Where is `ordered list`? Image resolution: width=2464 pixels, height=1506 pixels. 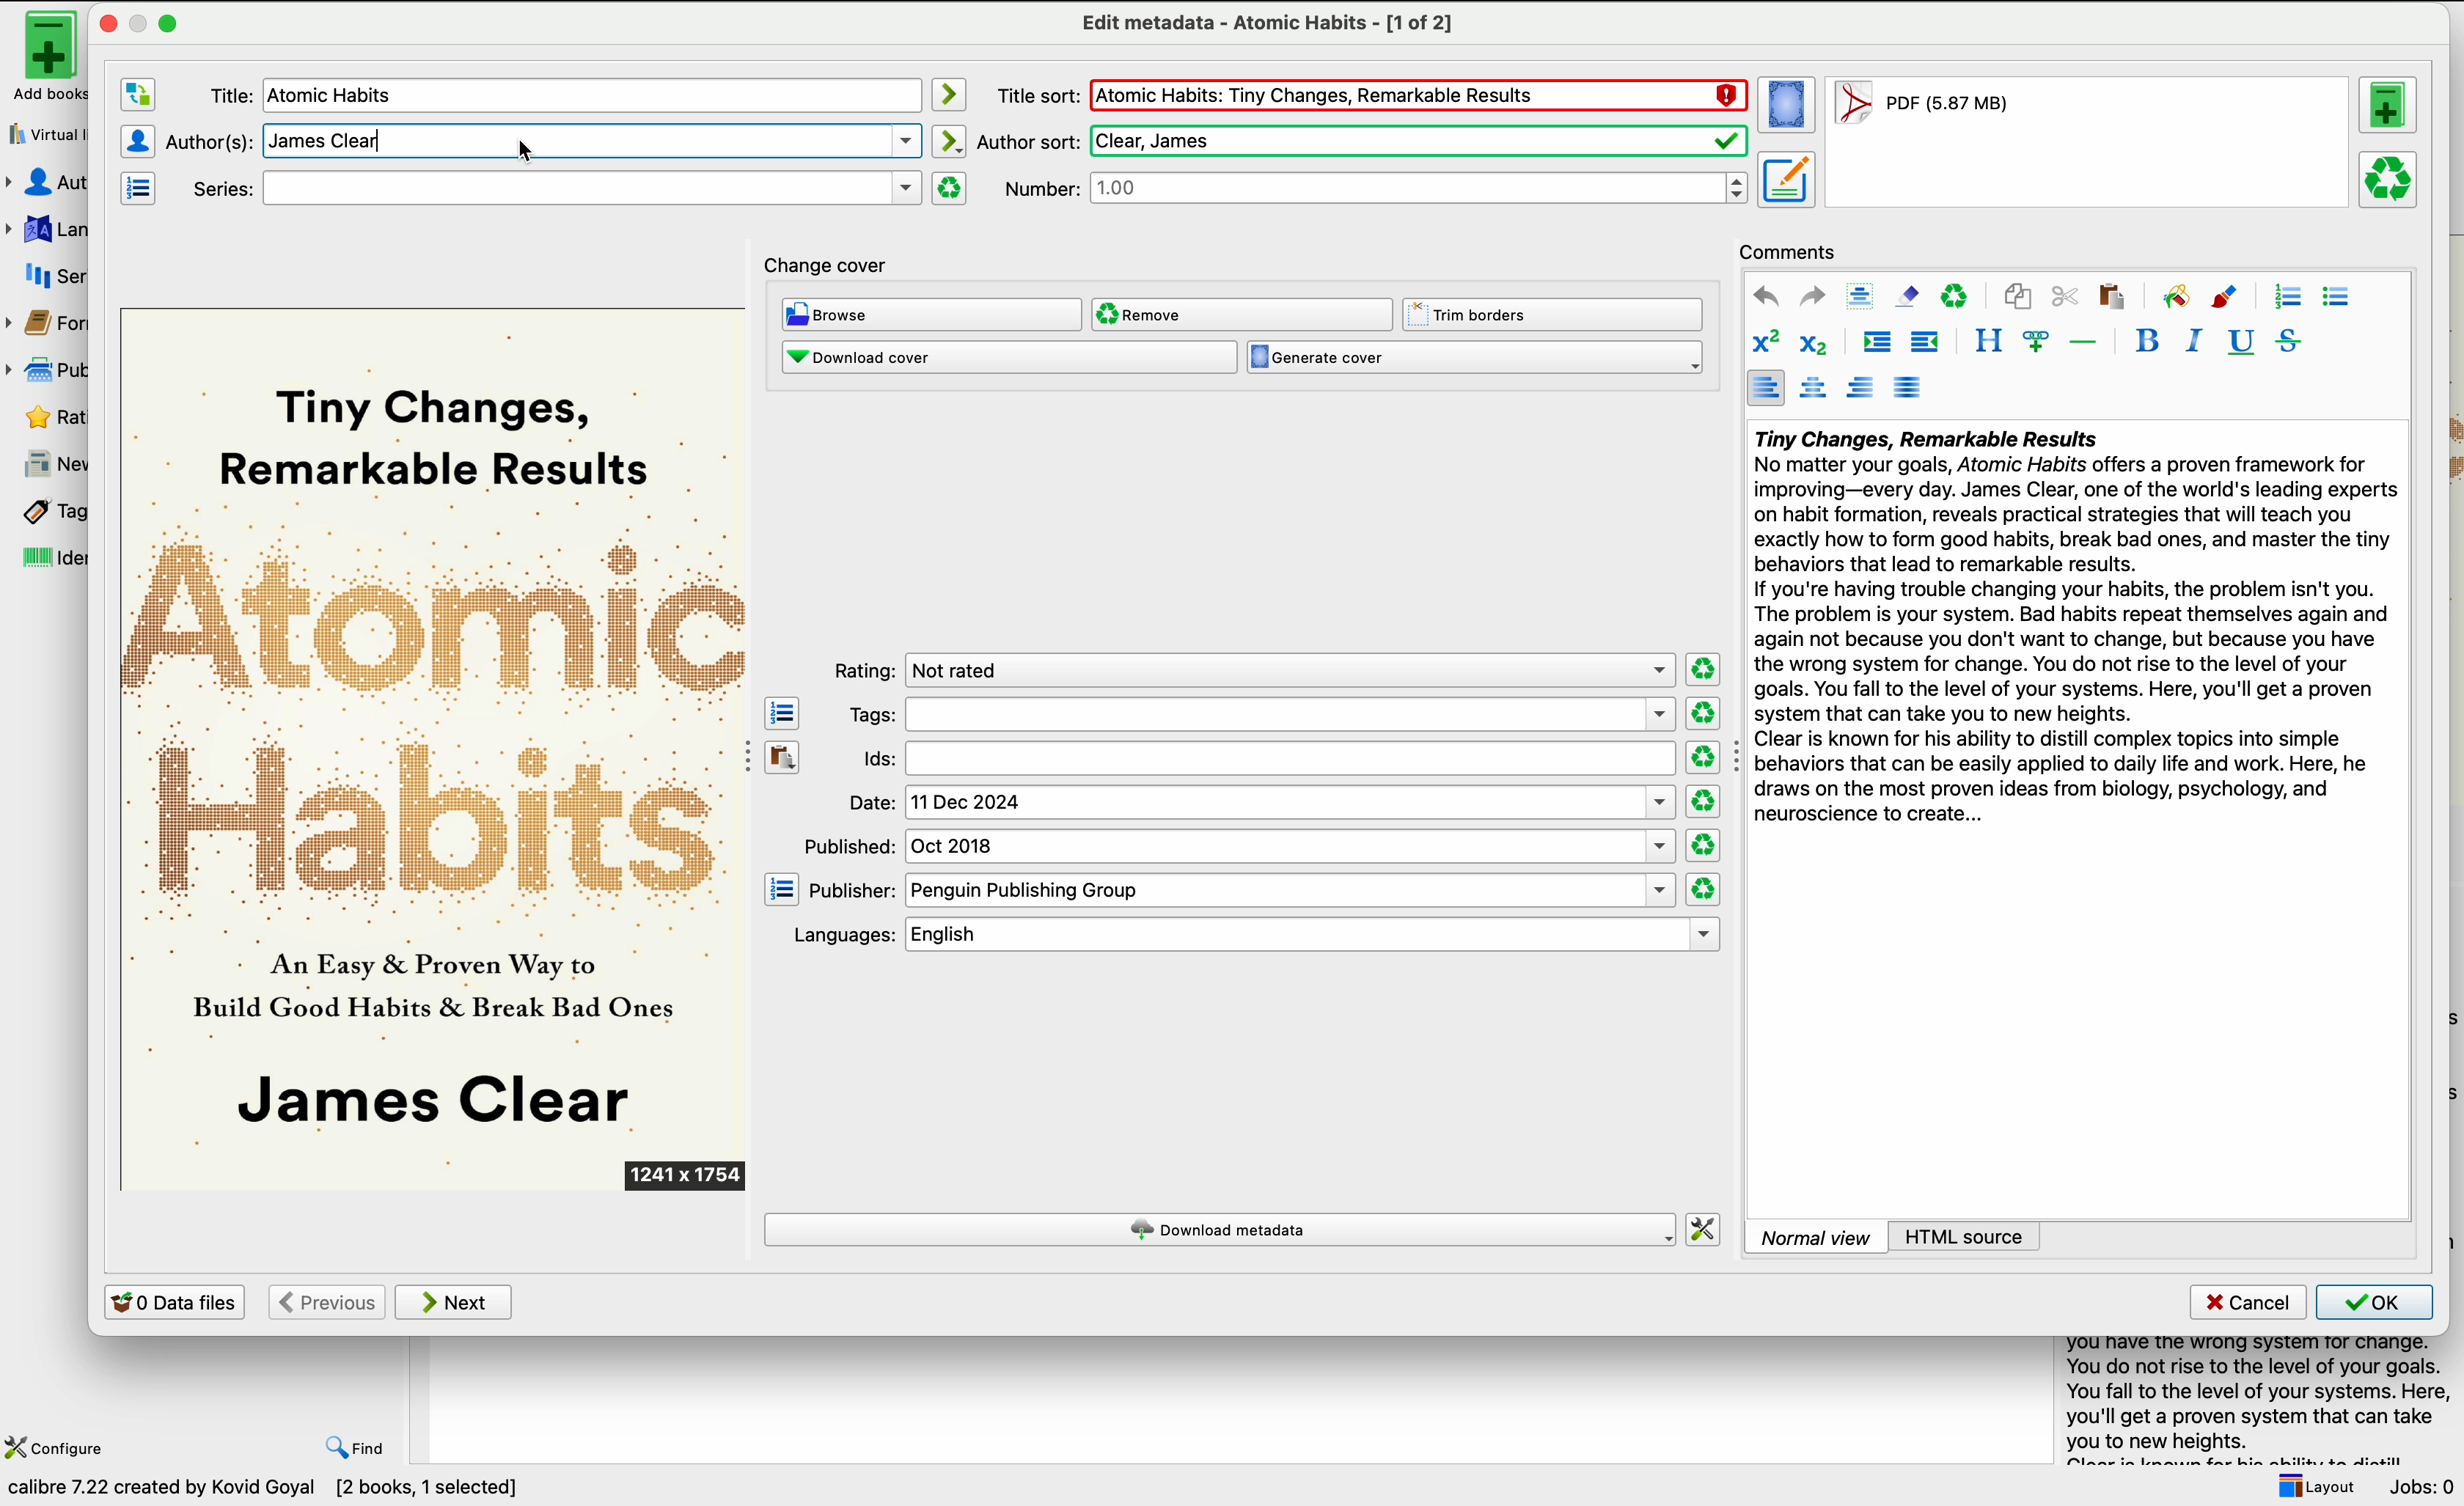
ordered list is located at coordinates (2287, 297).